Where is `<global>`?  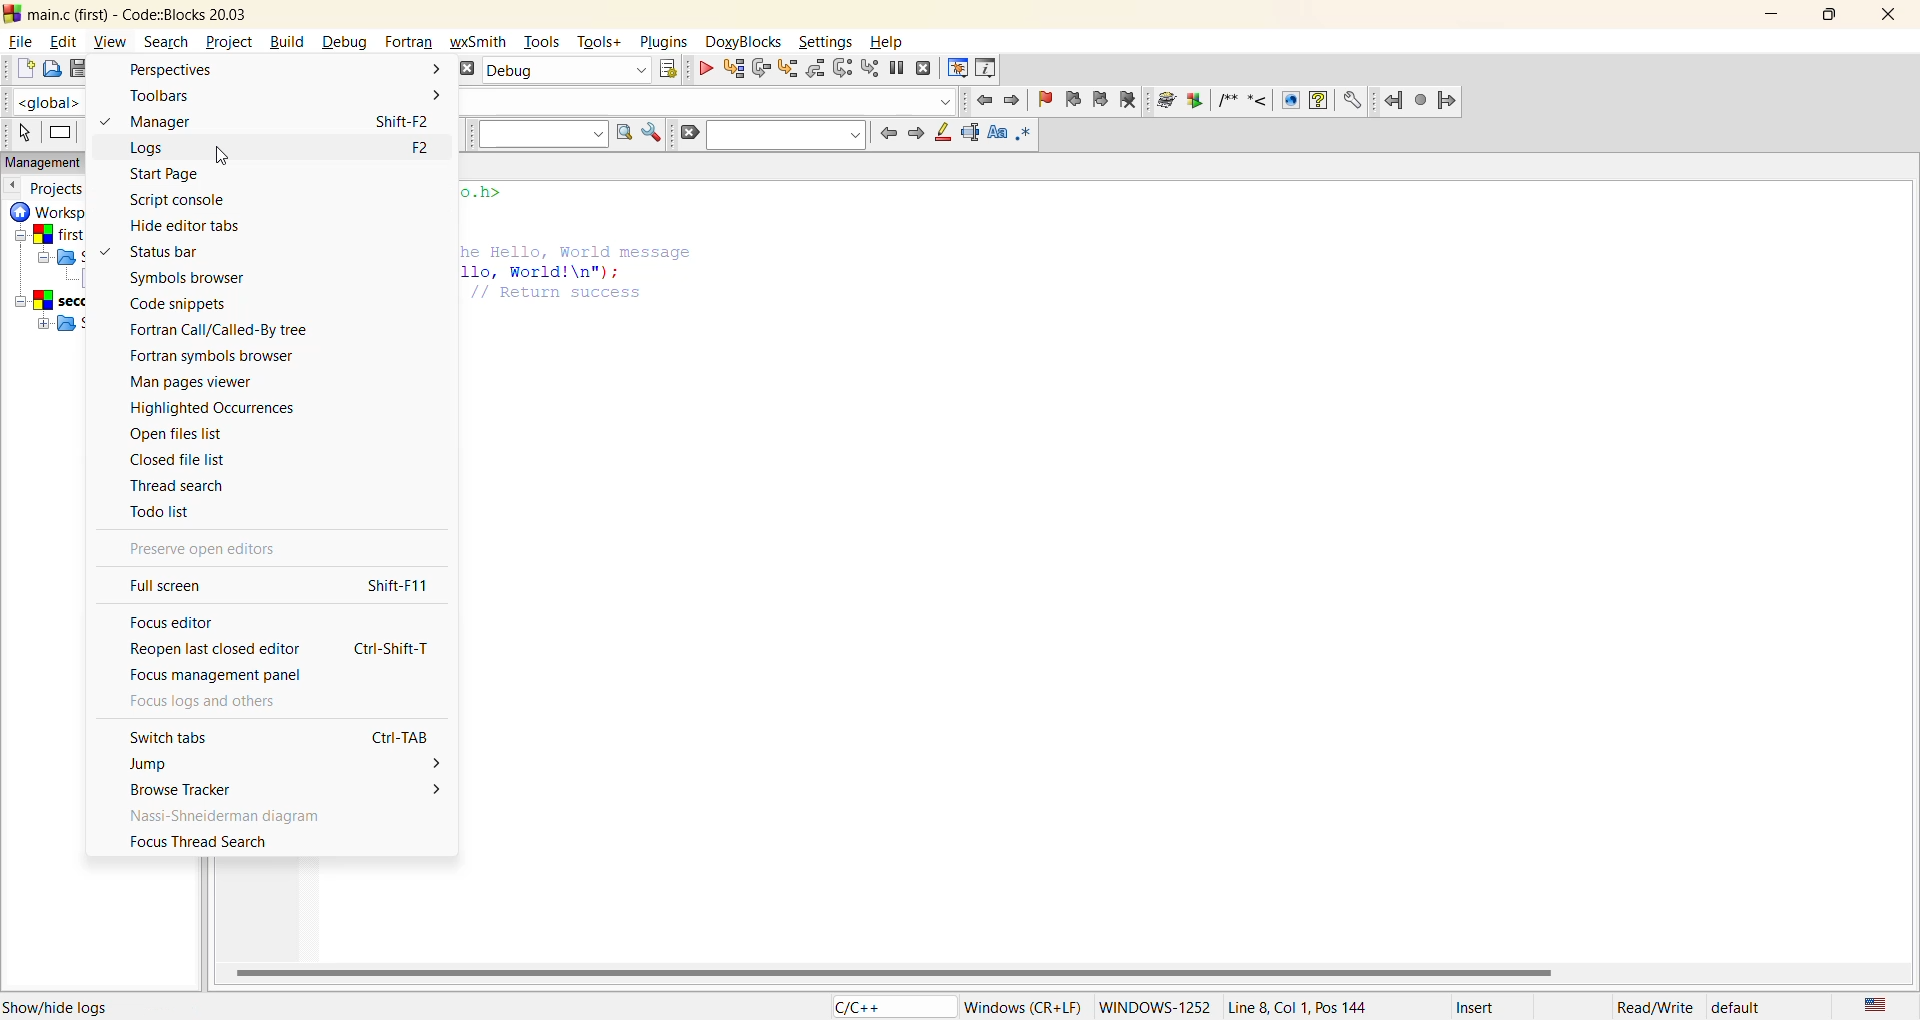
<global> is located at coordinates (46, 101).